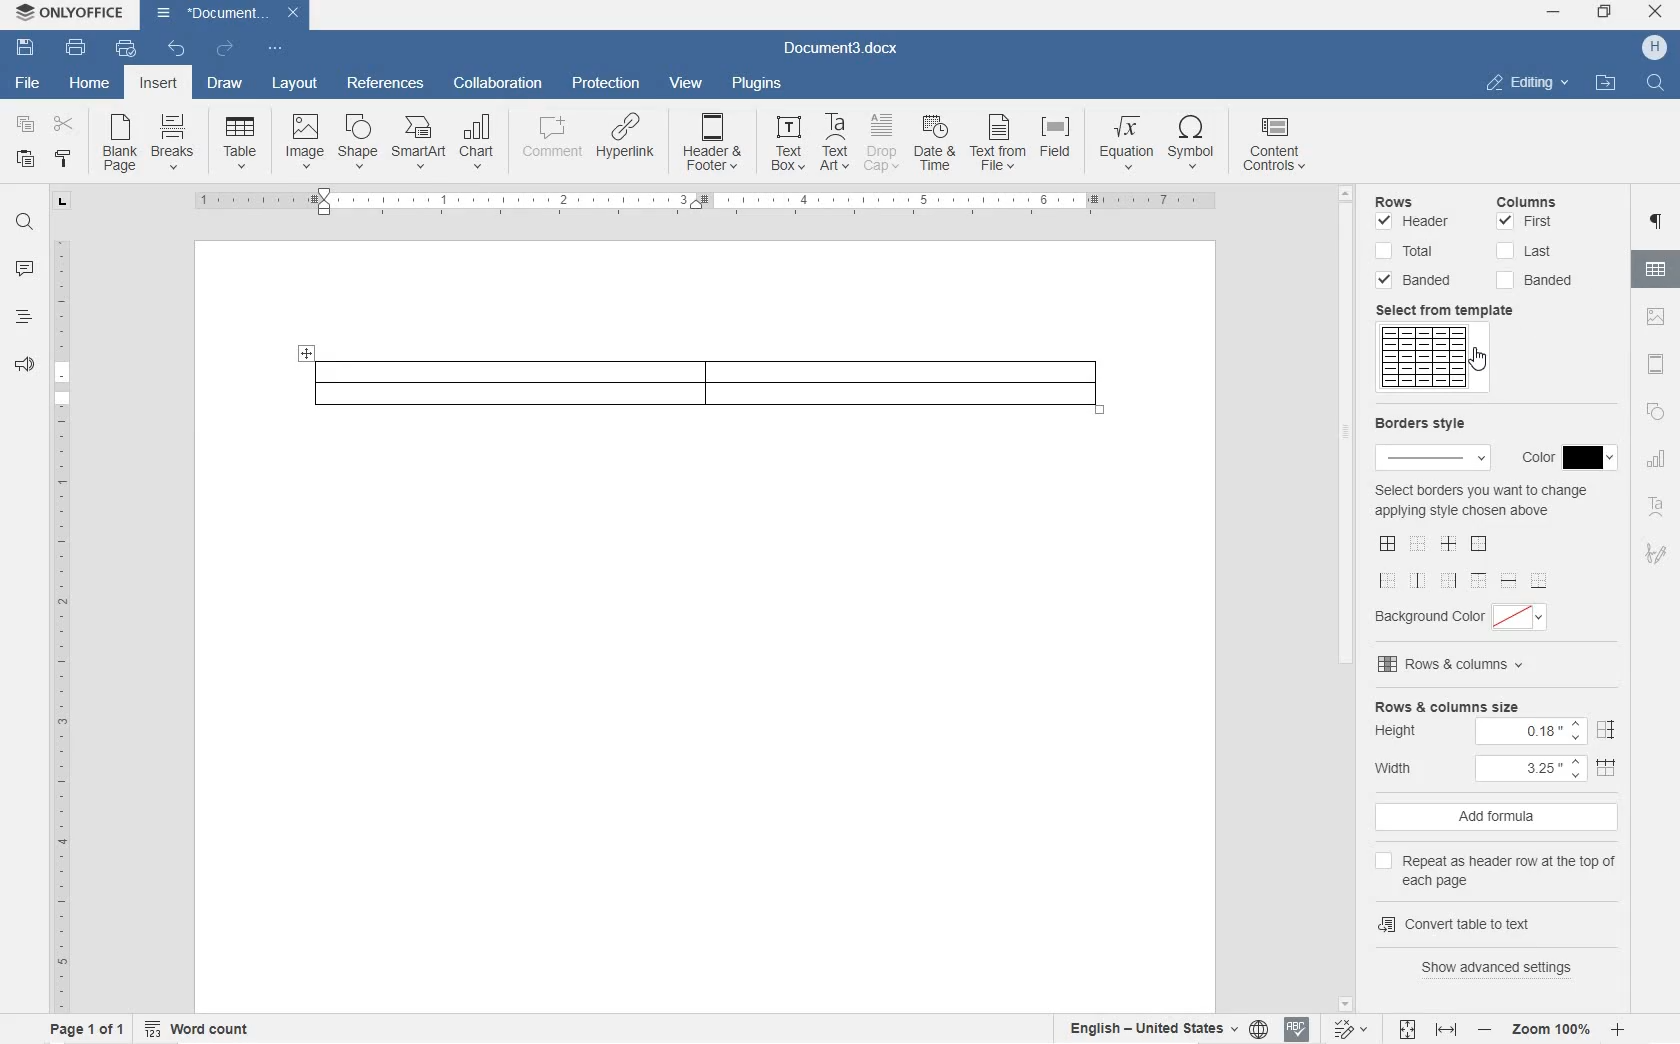 Image resolution: width=1680 pixels, height=1044 pixels. What do you see at coordinates (1659, 224) in the screenshot?
I see `PARAGRAPH SETTINGS` at bounding box center [1659, 224].